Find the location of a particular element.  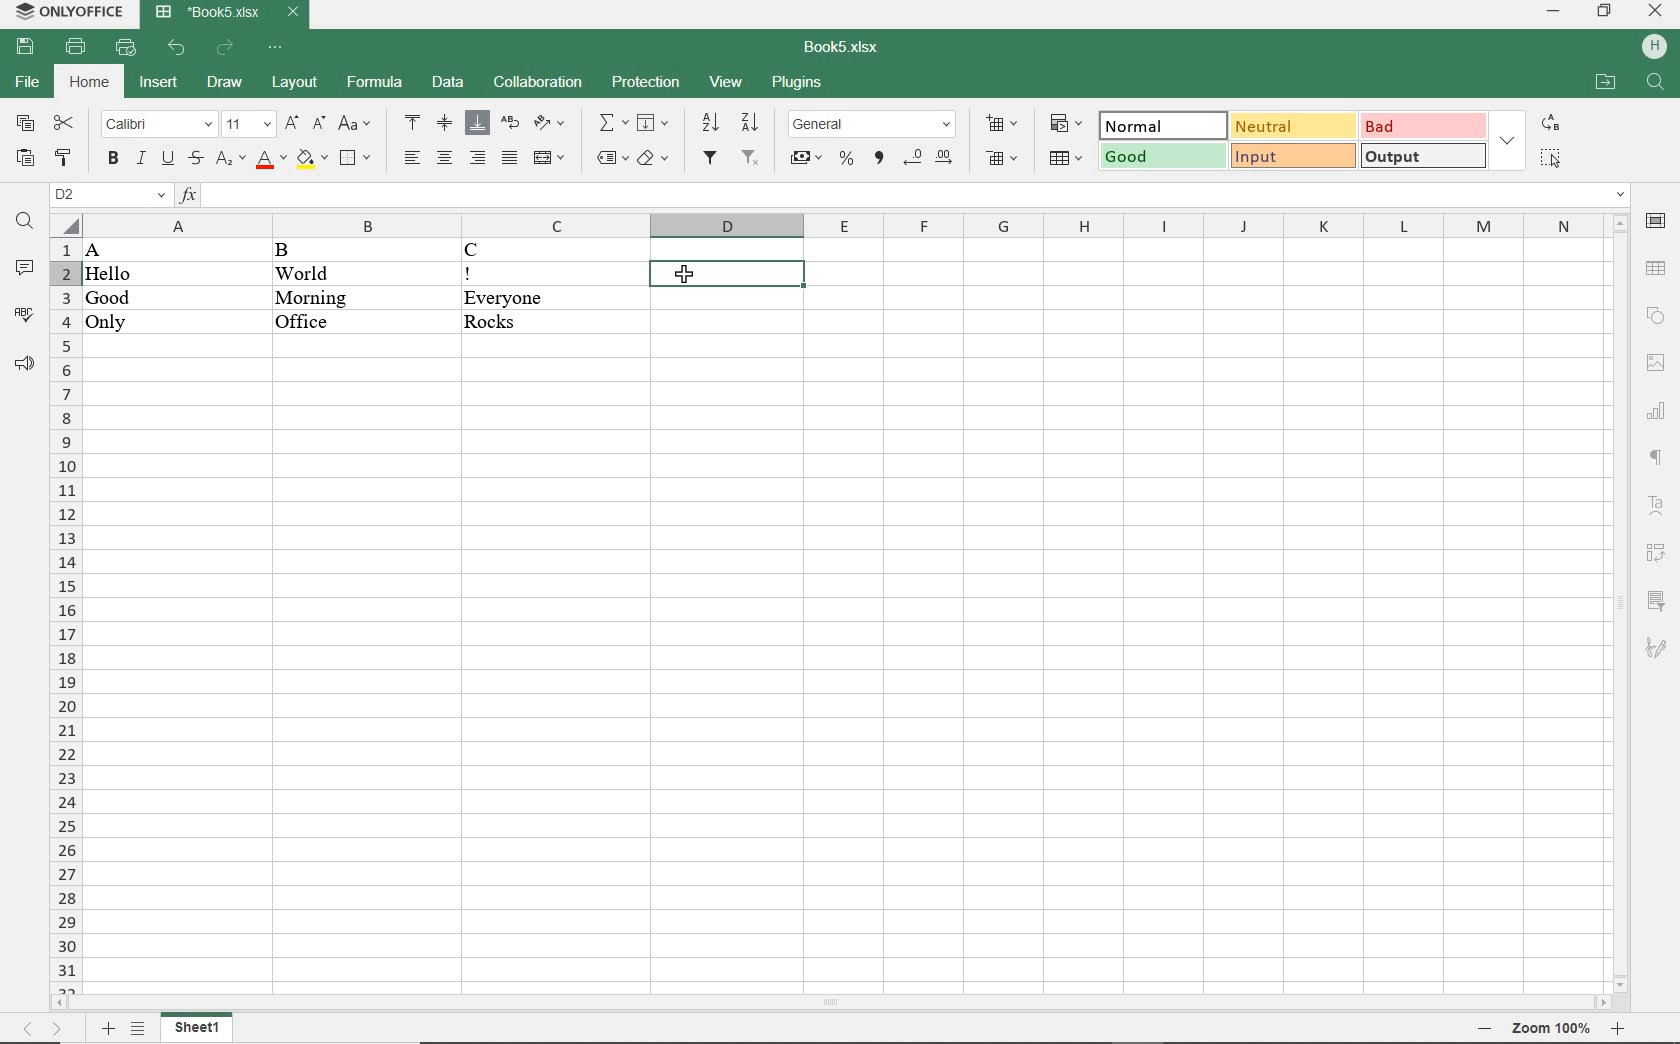

SPELL CHECKING is located at coordinates (23, 312).